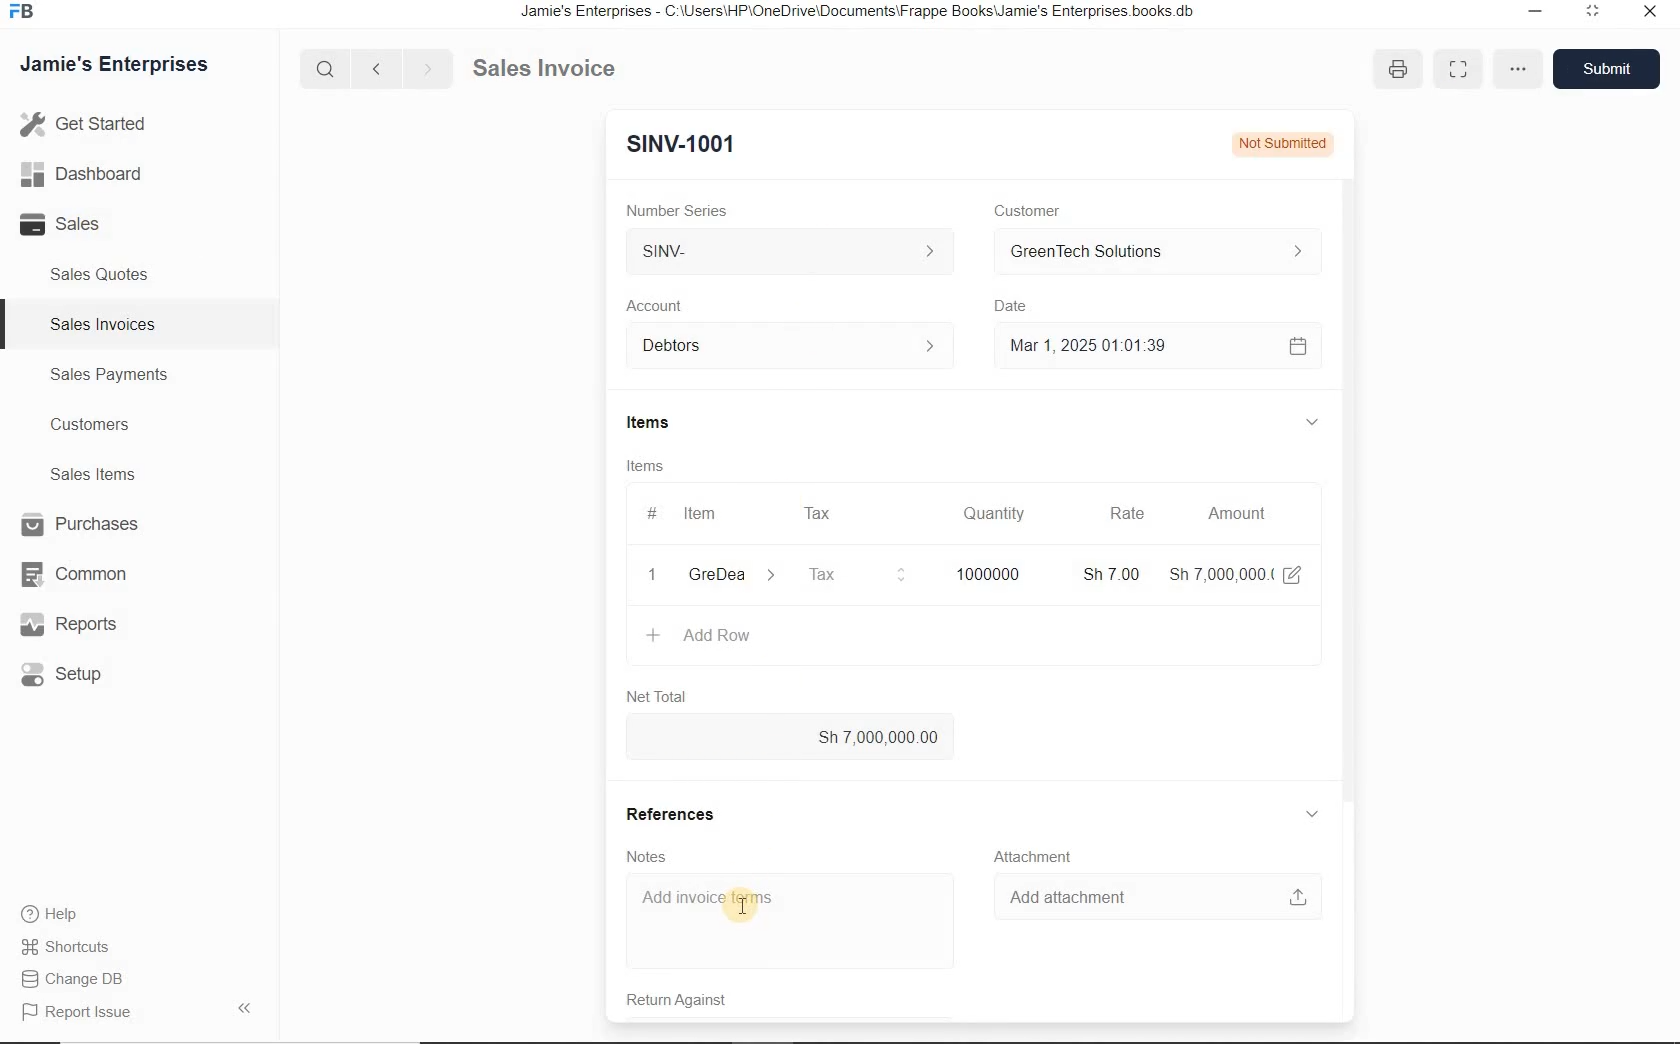  I want to click on vertical scrollbar, so click(1346, 466).